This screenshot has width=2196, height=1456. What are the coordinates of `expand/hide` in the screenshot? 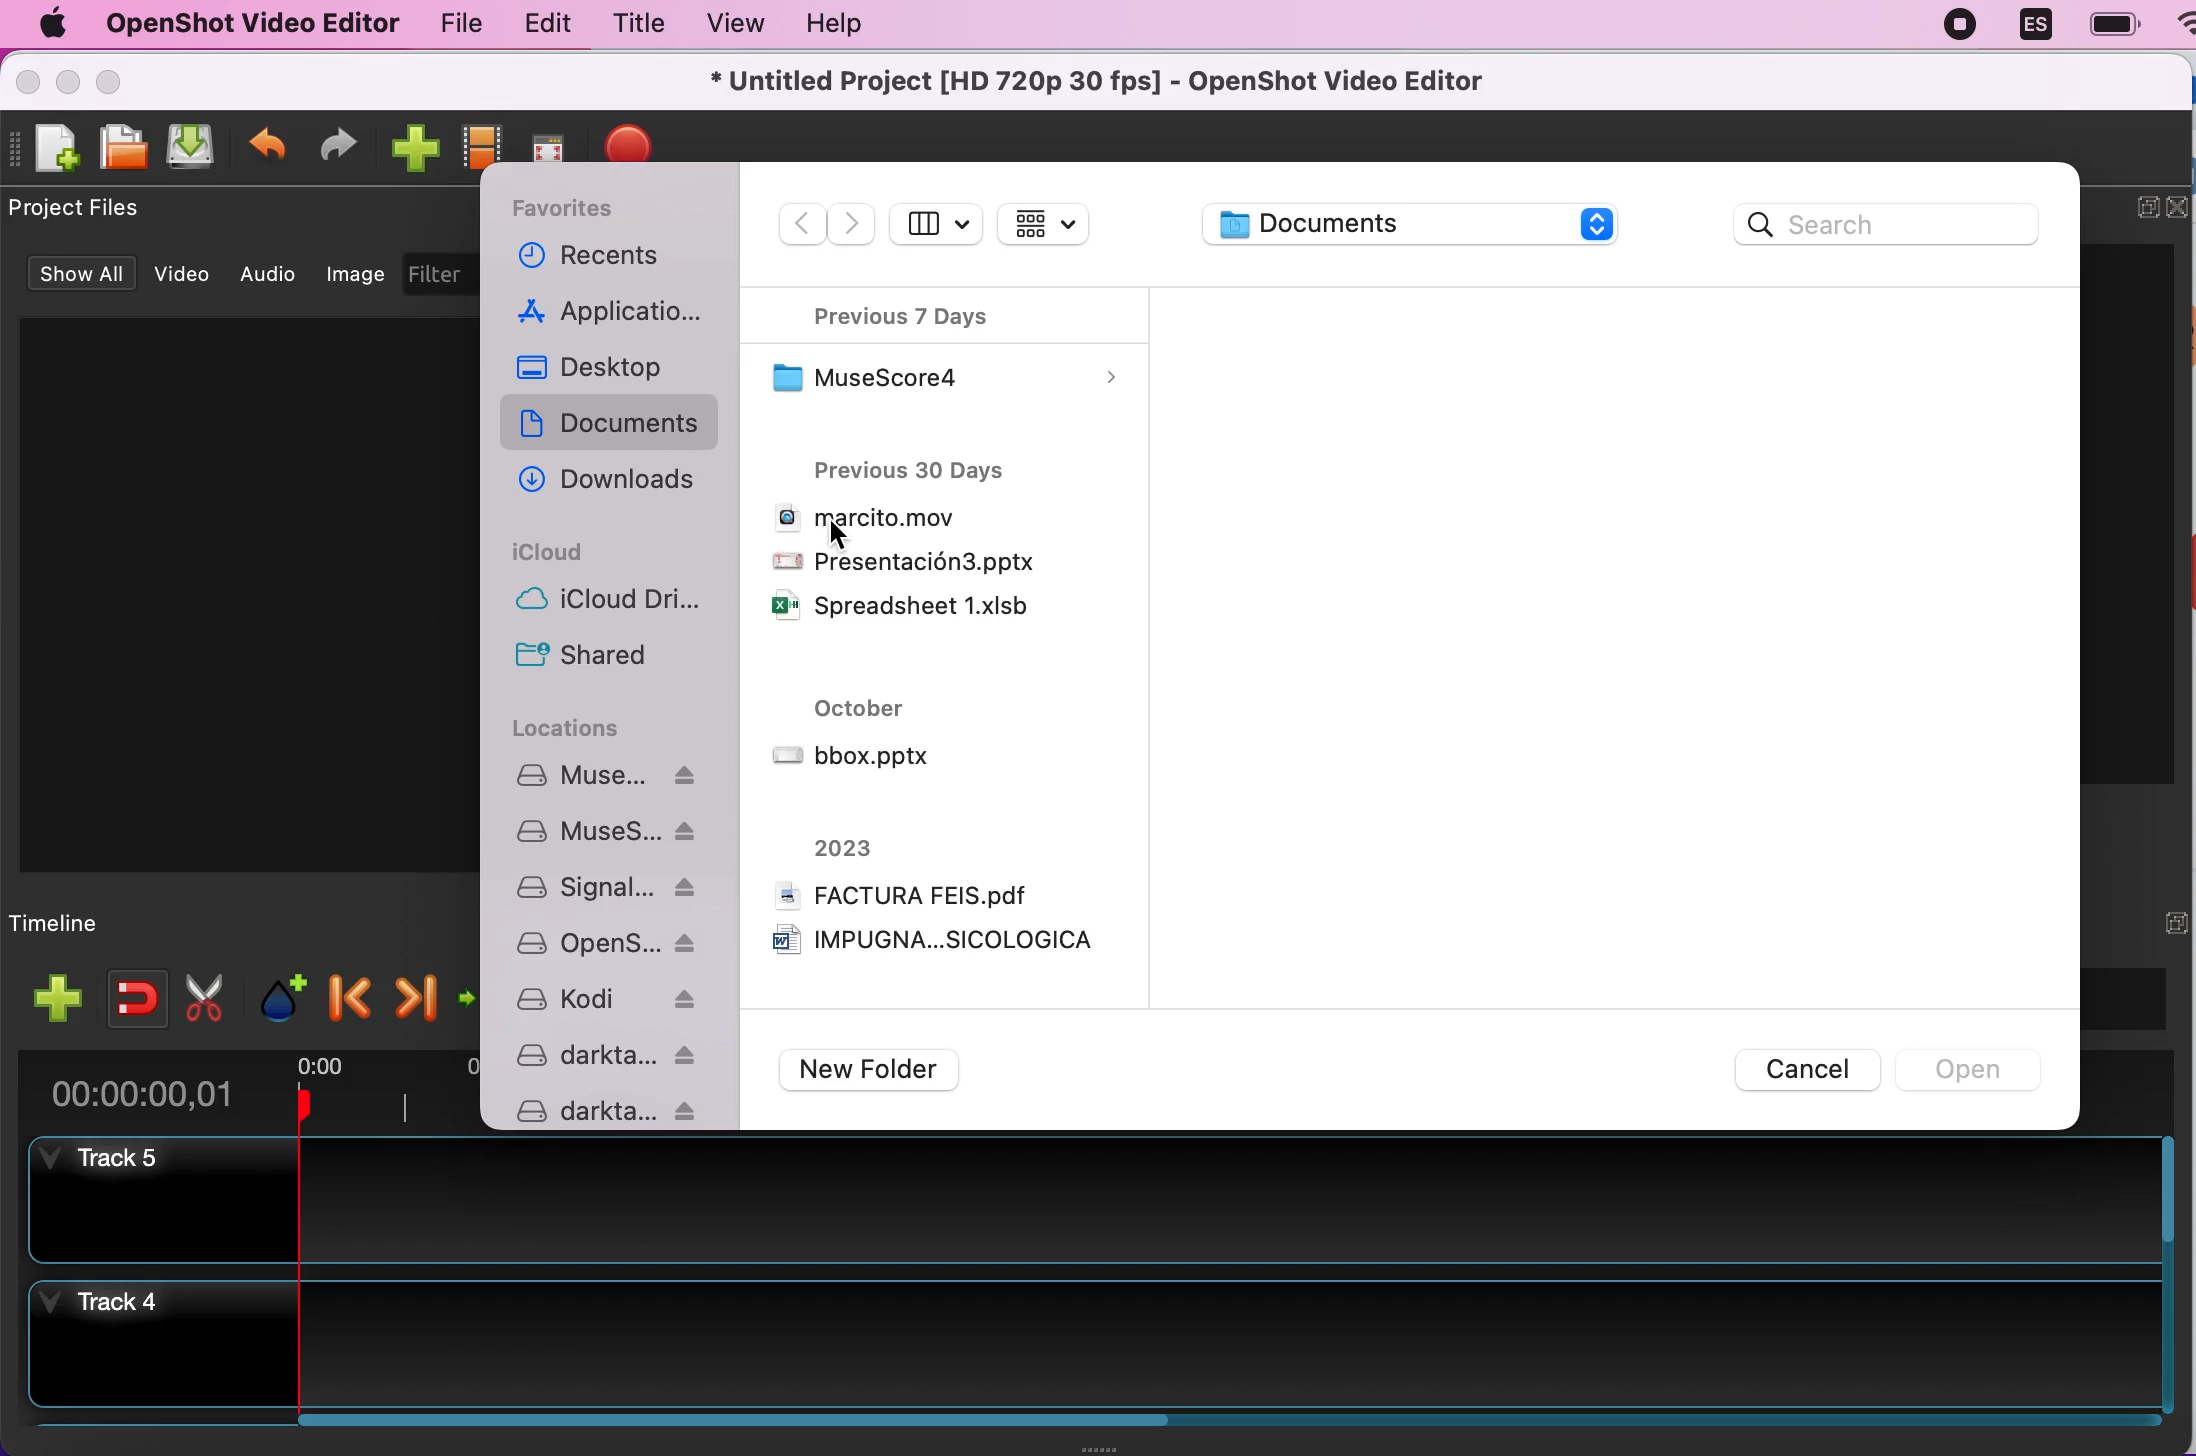 It's located at (2137, 205).